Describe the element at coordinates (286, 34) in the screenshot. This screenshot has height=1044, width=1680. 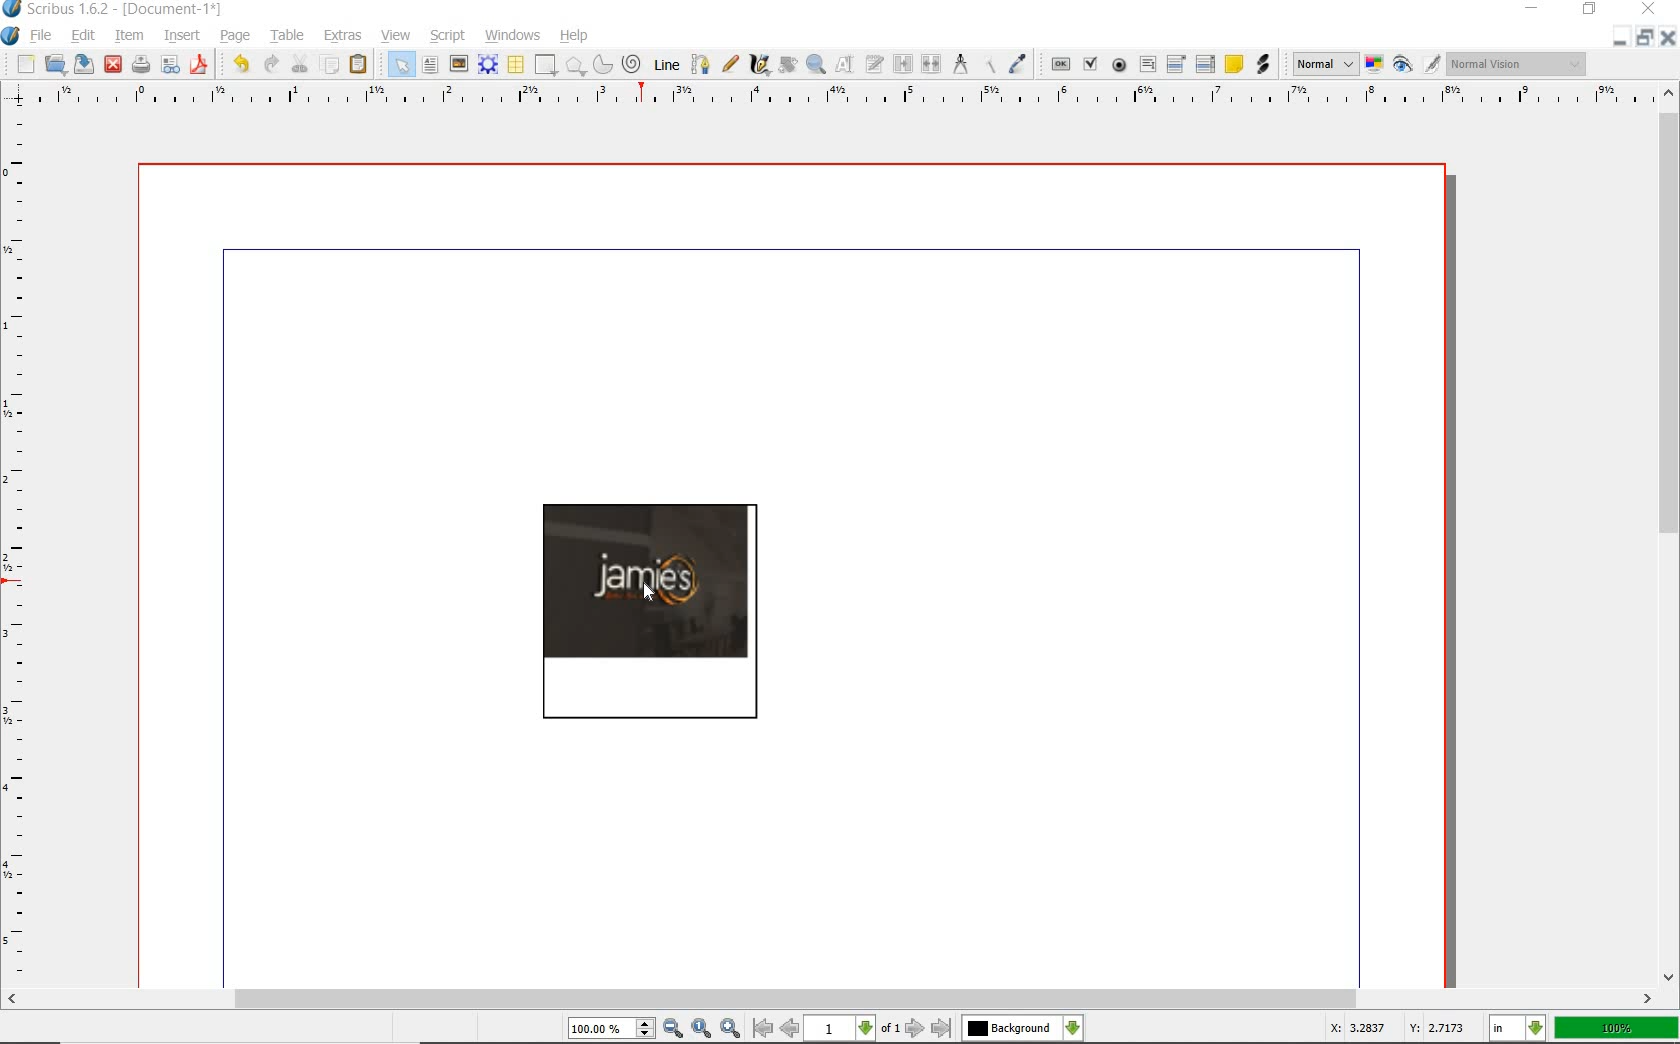
I see `table` at that location.